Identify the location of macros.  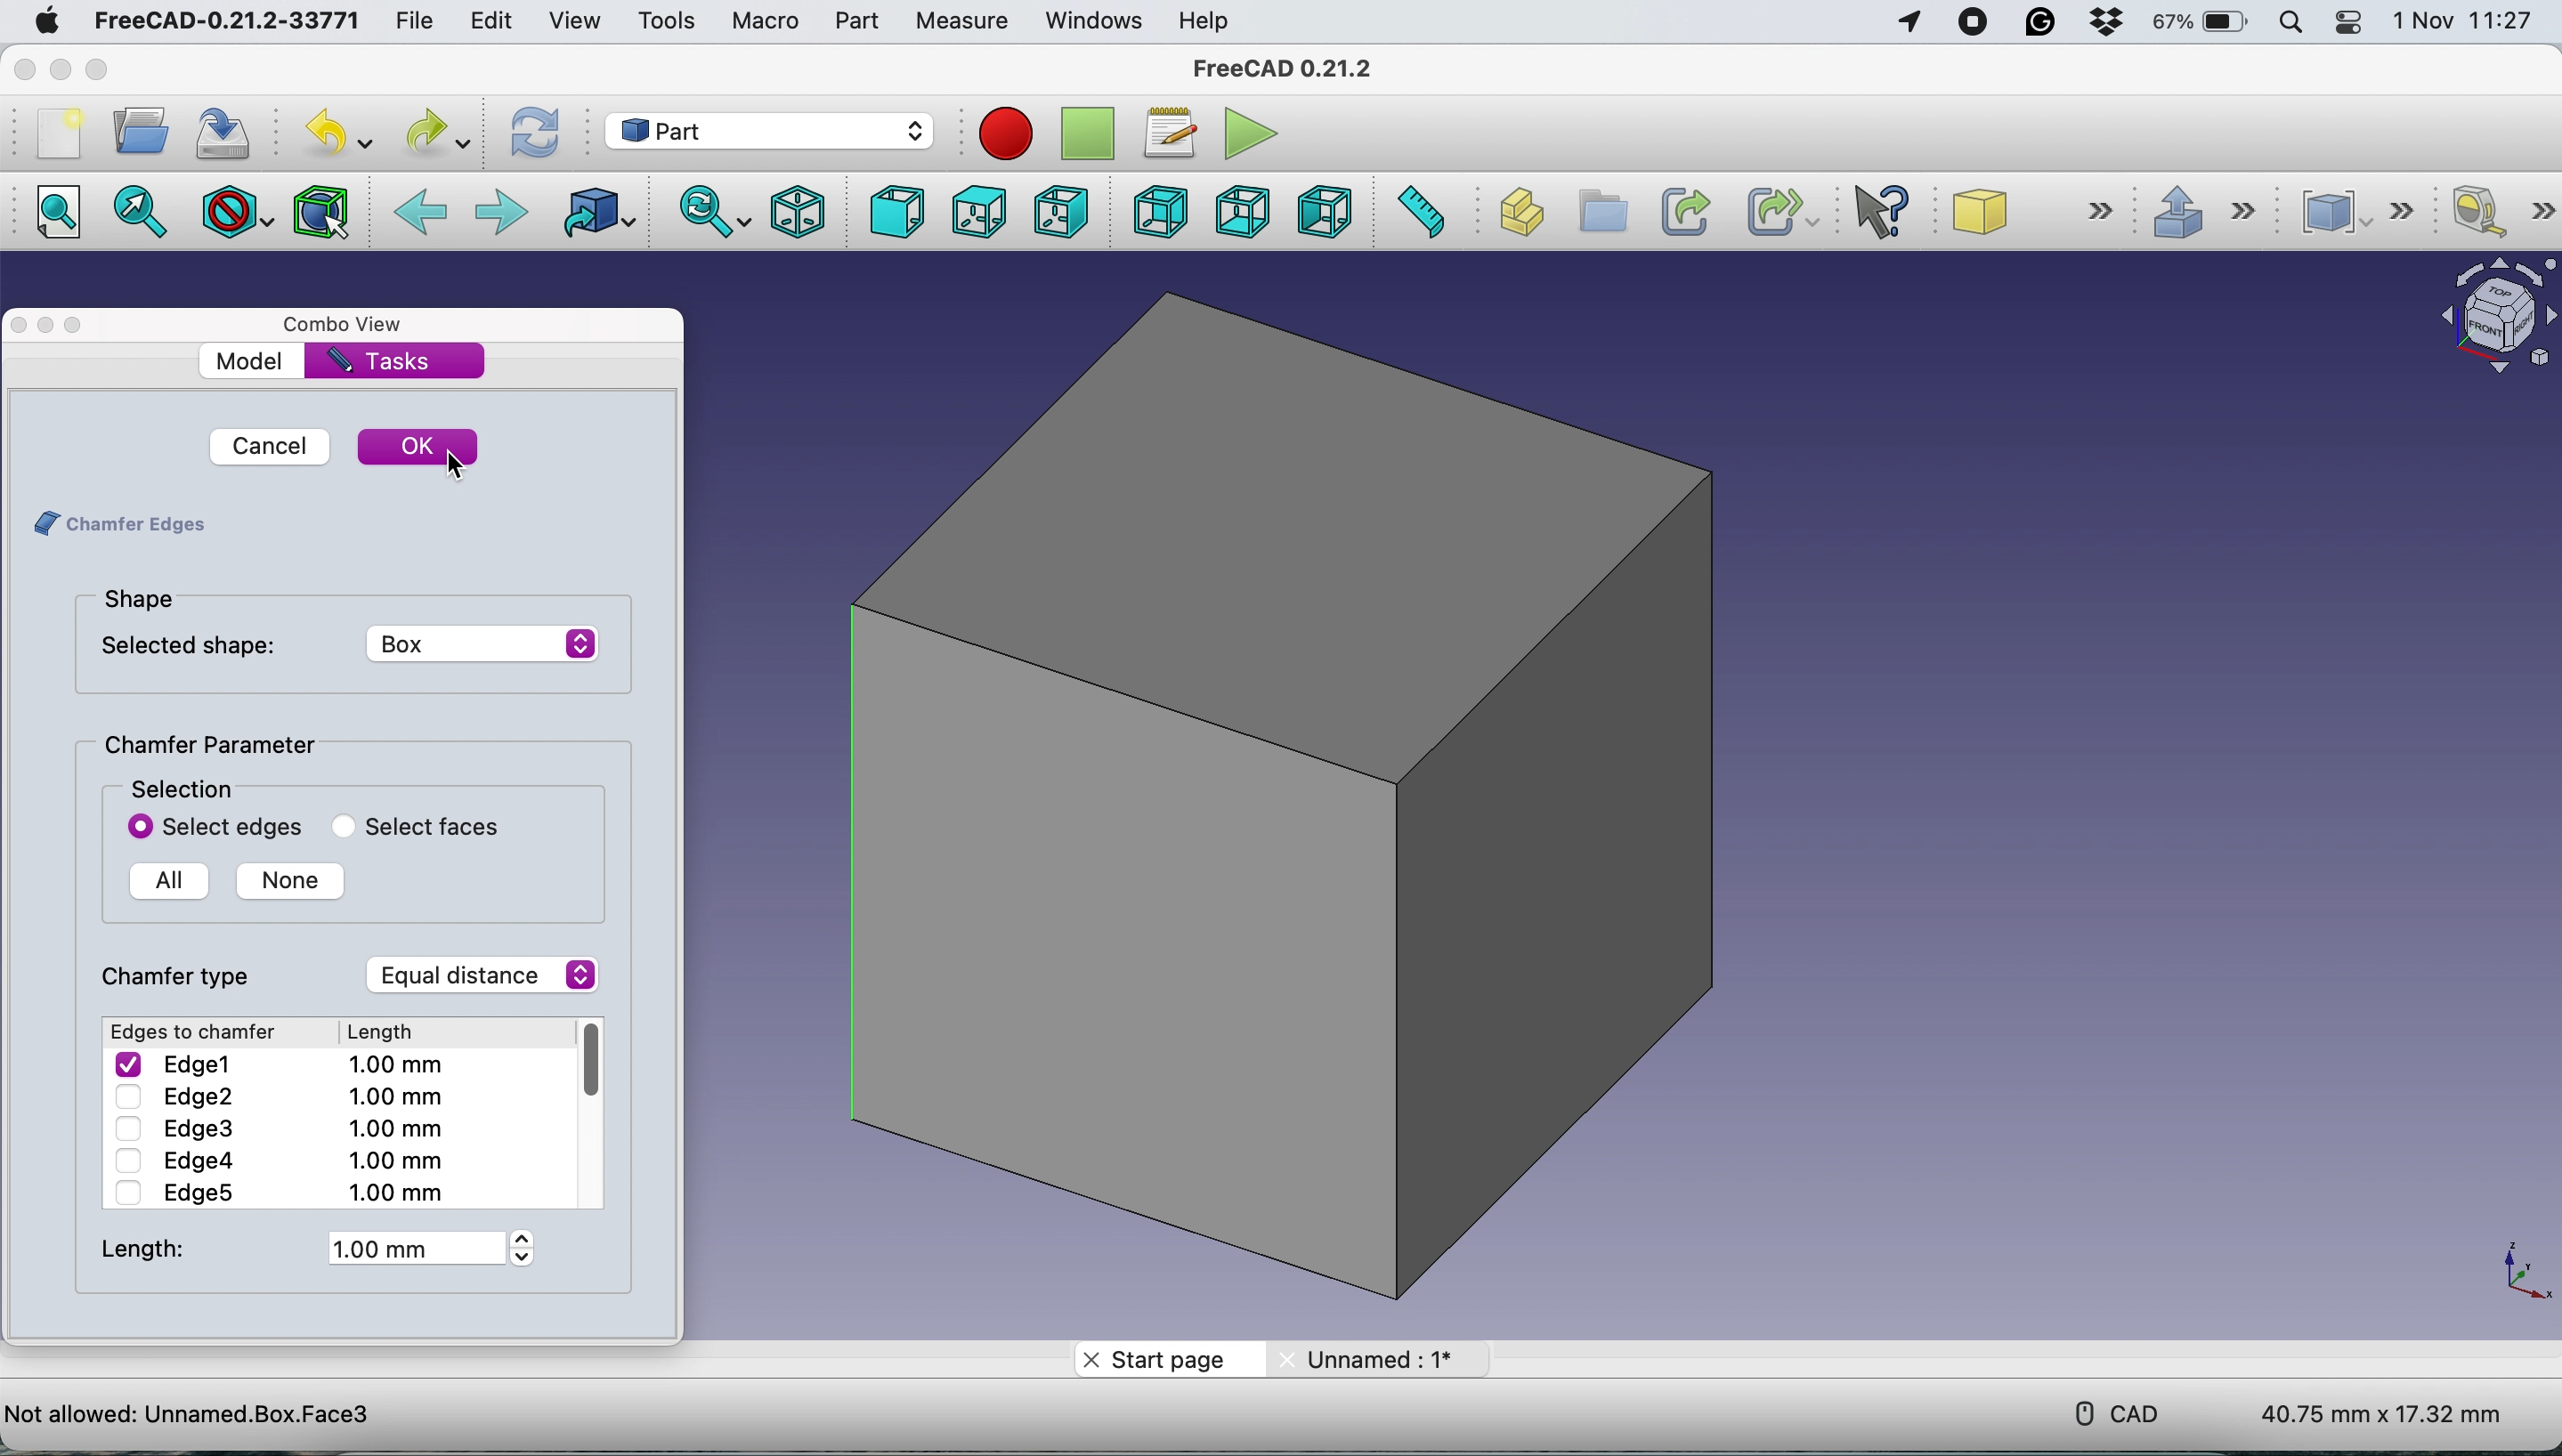
(1165, 129).